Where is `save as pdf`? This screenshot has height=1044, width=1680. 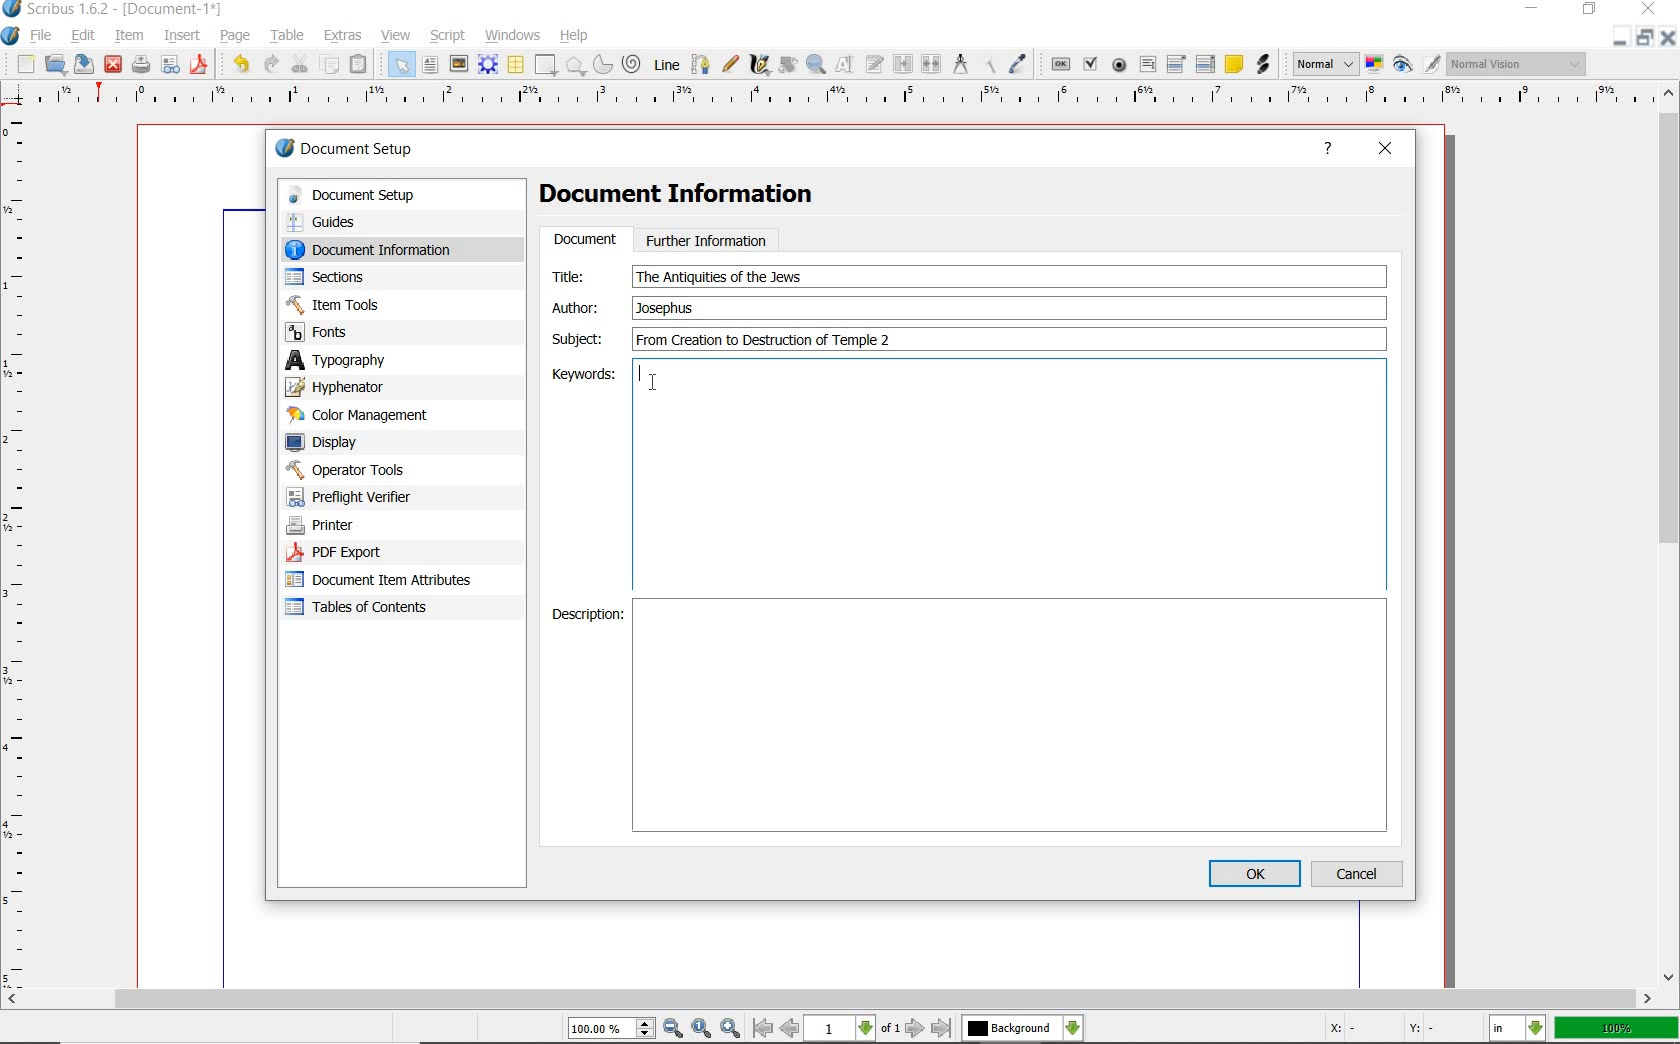 save as pdf is located at coordinates (199, 67).